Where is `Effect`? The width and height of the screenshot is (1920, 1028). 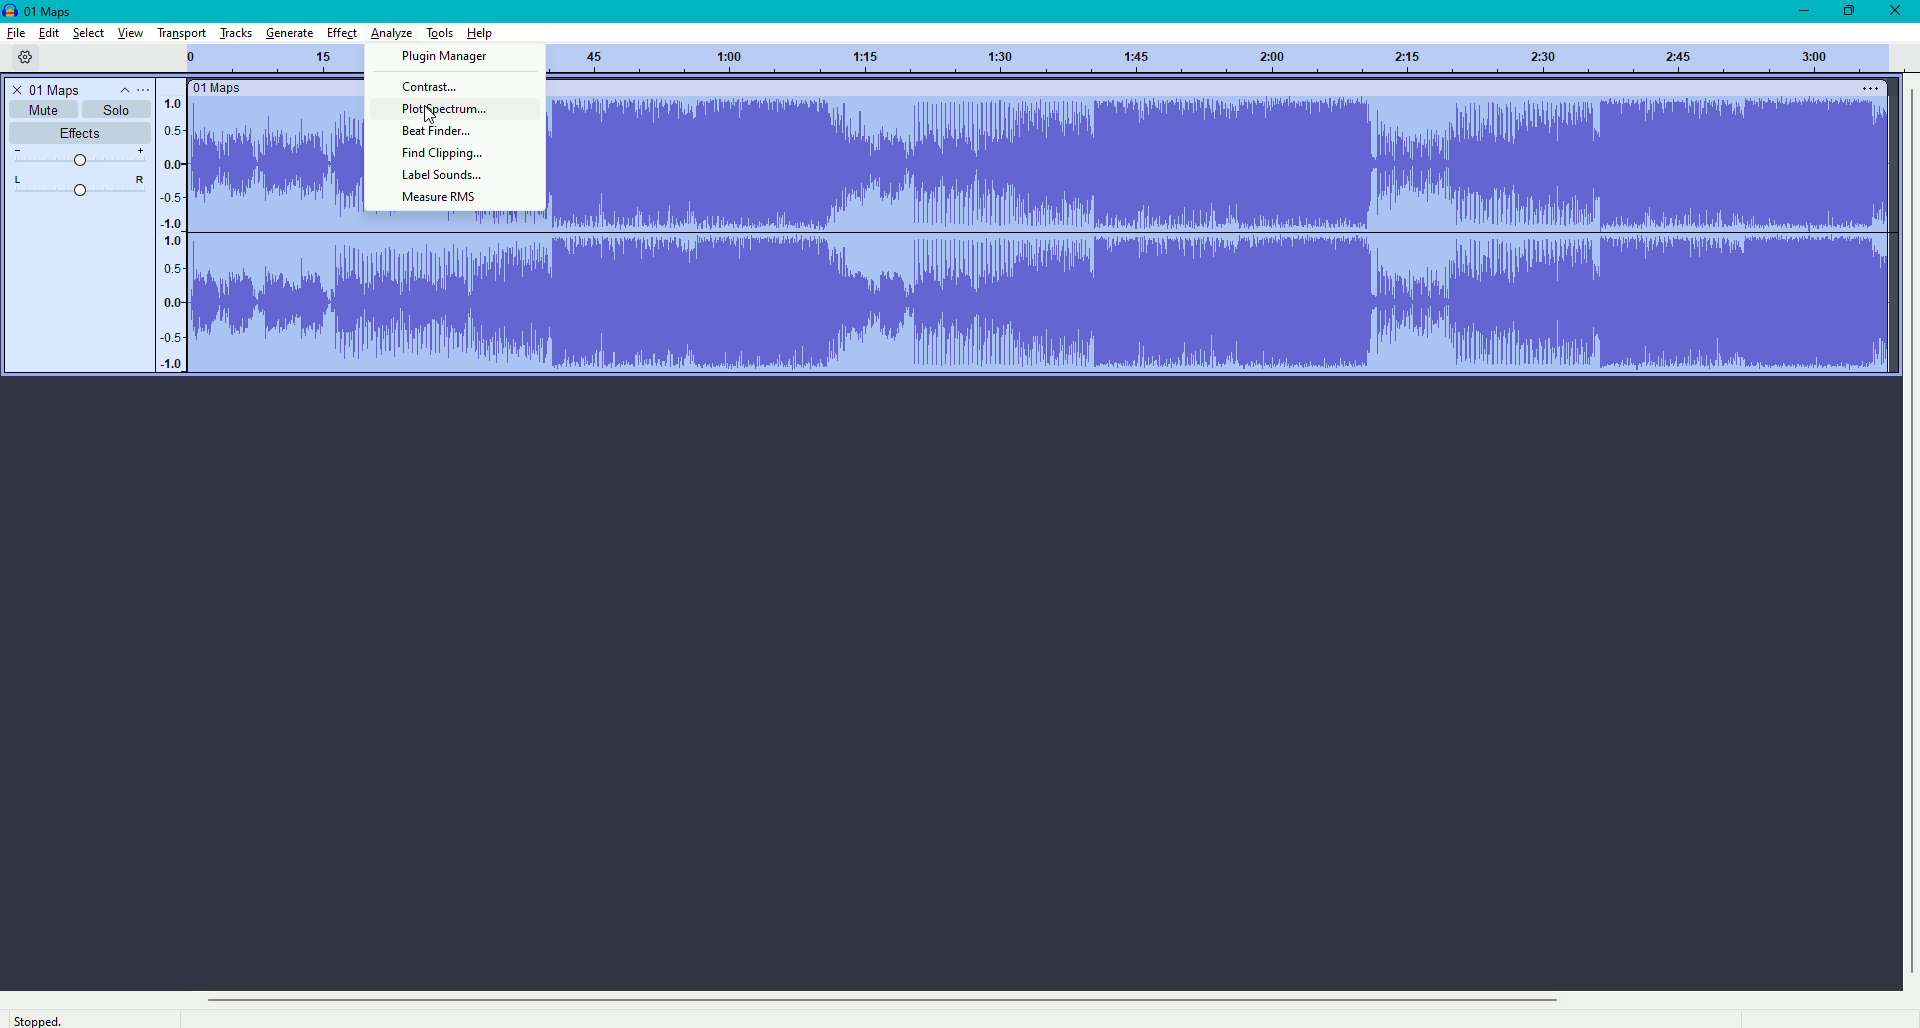
Effect is located at coordinates (337, 33).